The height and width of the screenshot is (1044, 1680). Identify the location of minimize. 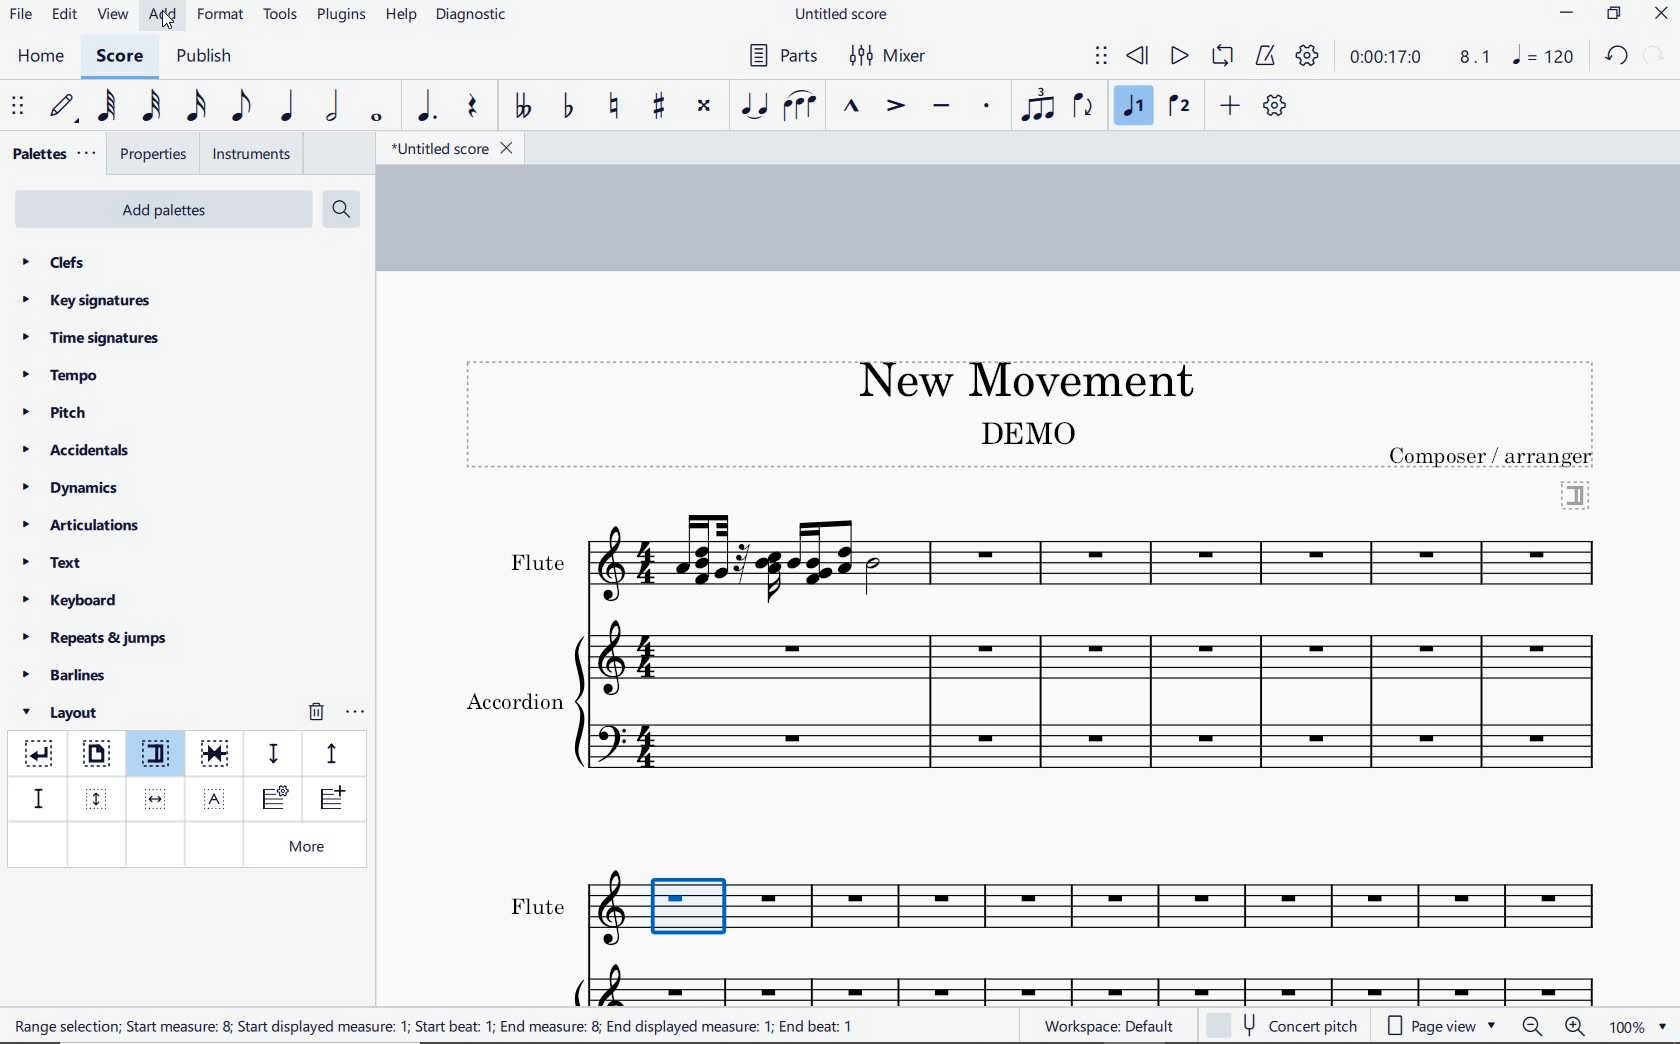
(1567, 15).